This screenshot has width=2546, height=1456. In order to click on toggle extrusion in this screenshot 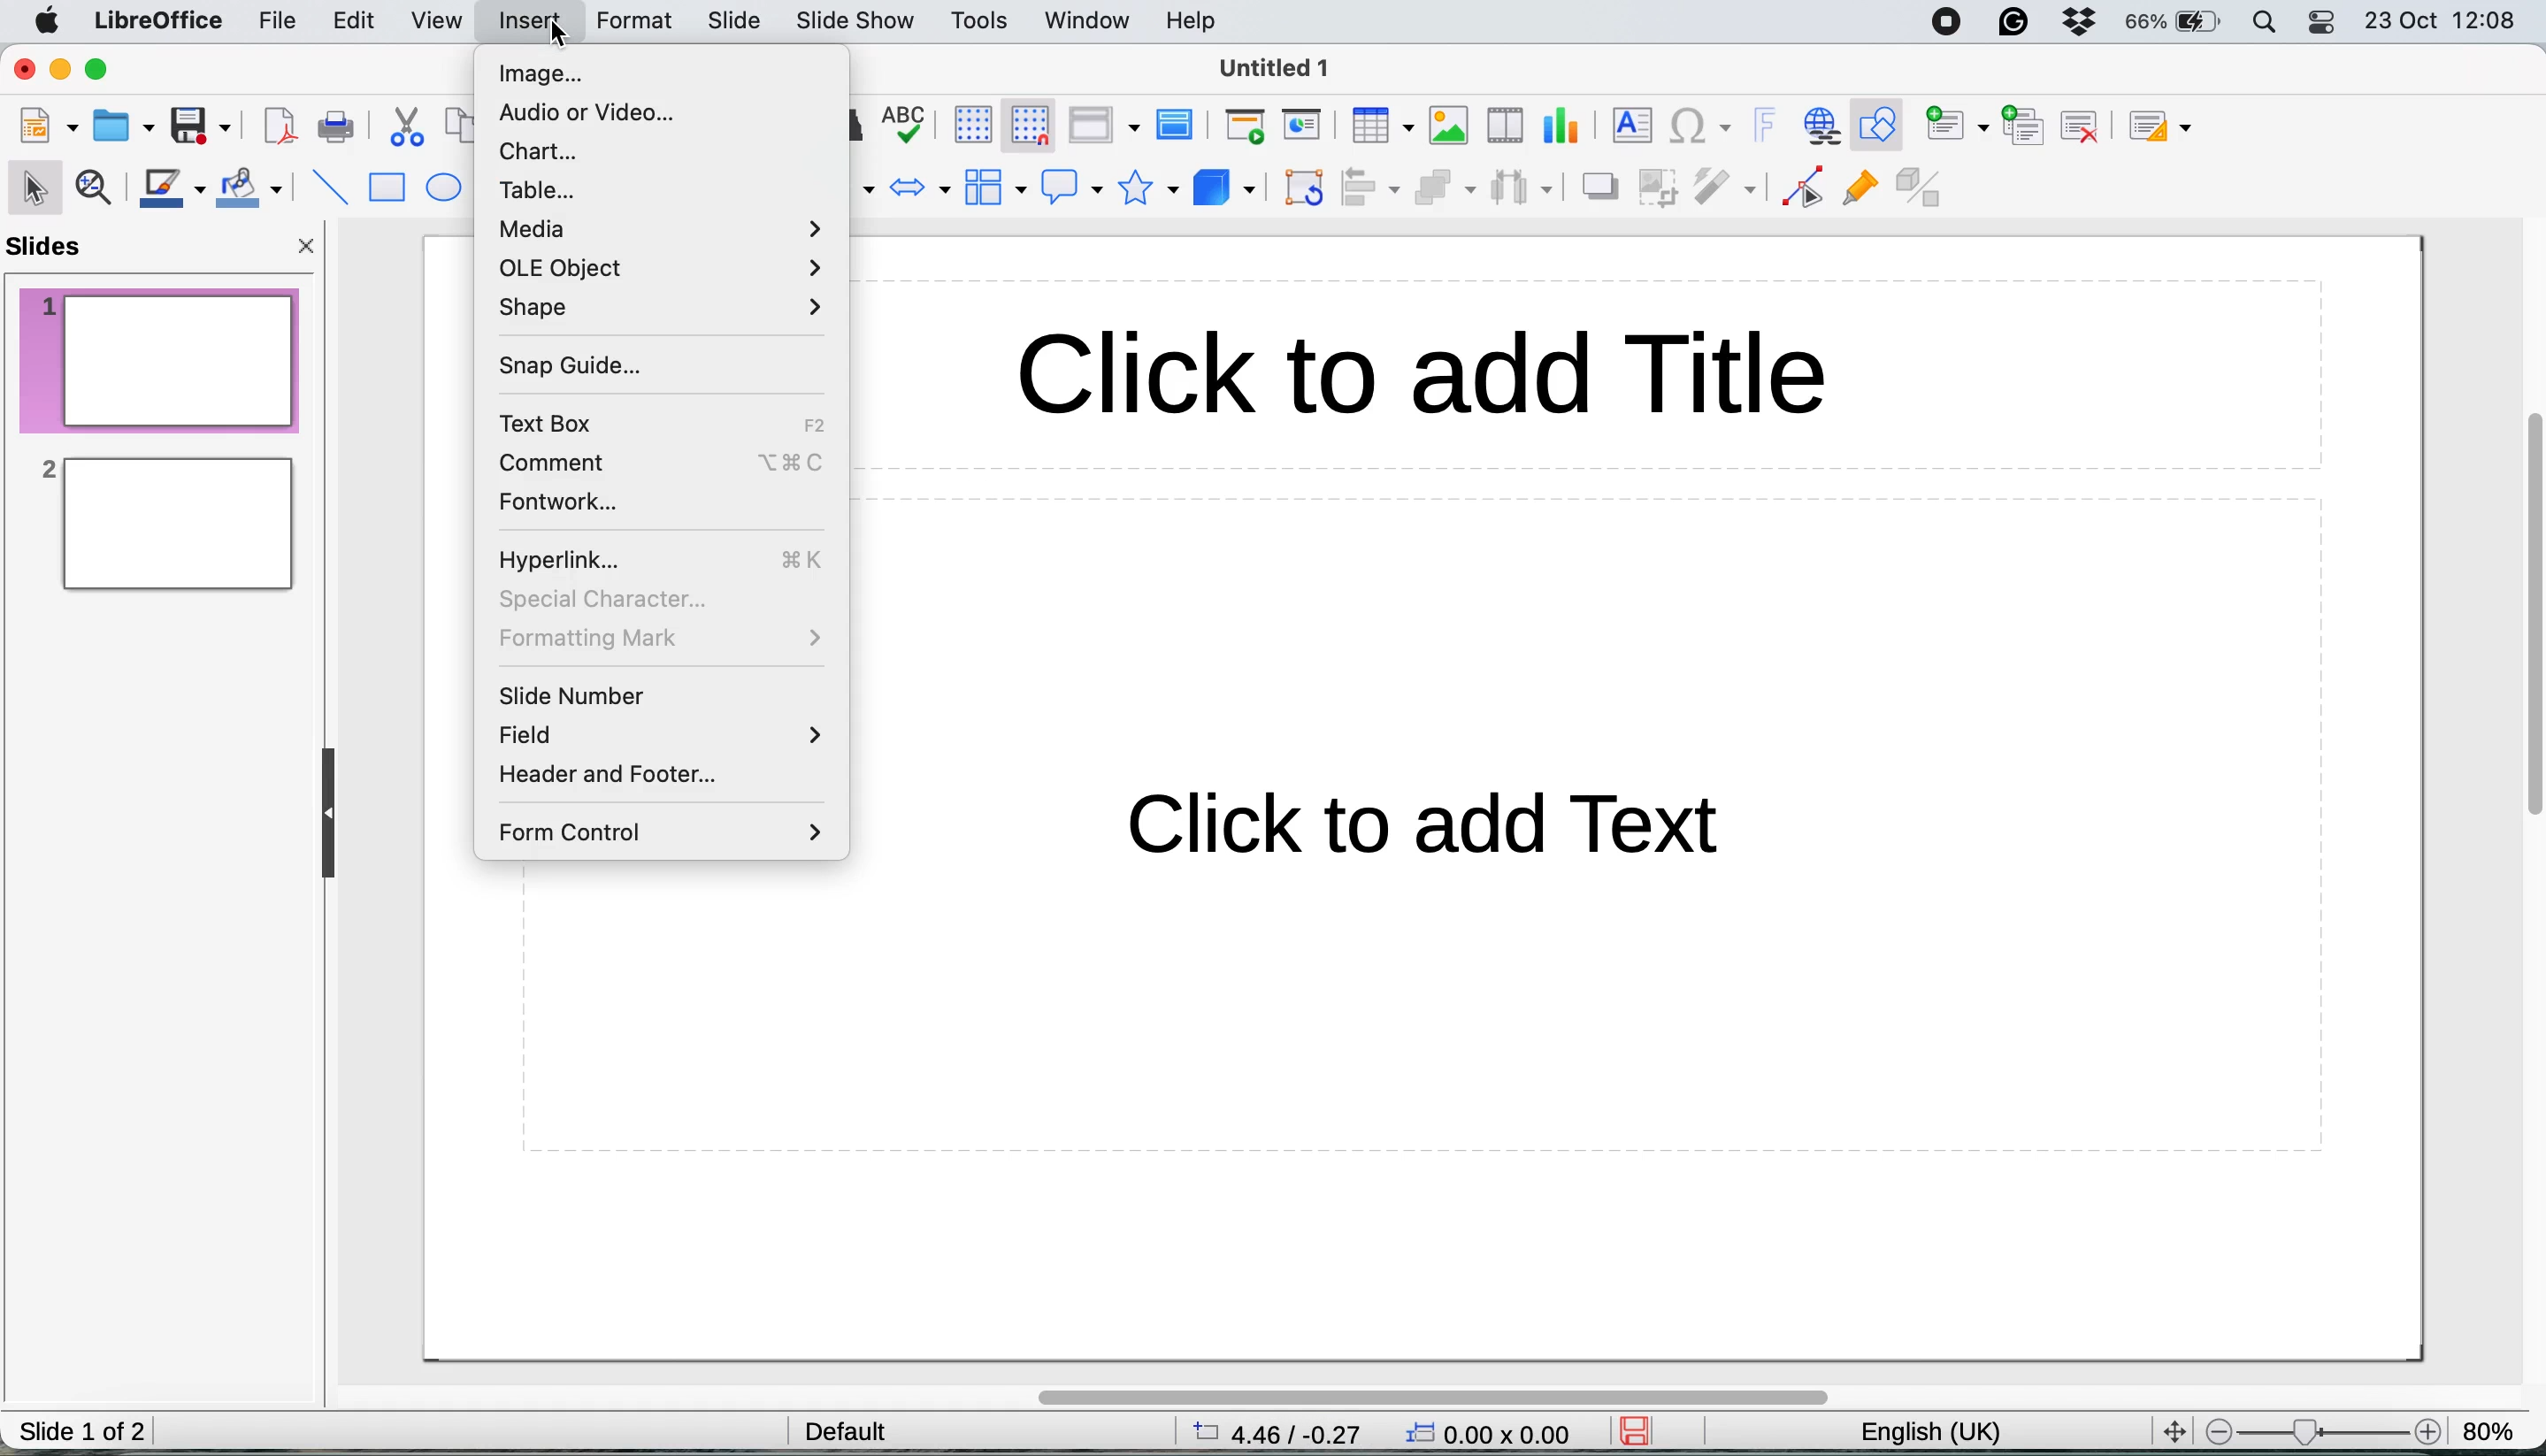, I will do `click(1923, 191)`.